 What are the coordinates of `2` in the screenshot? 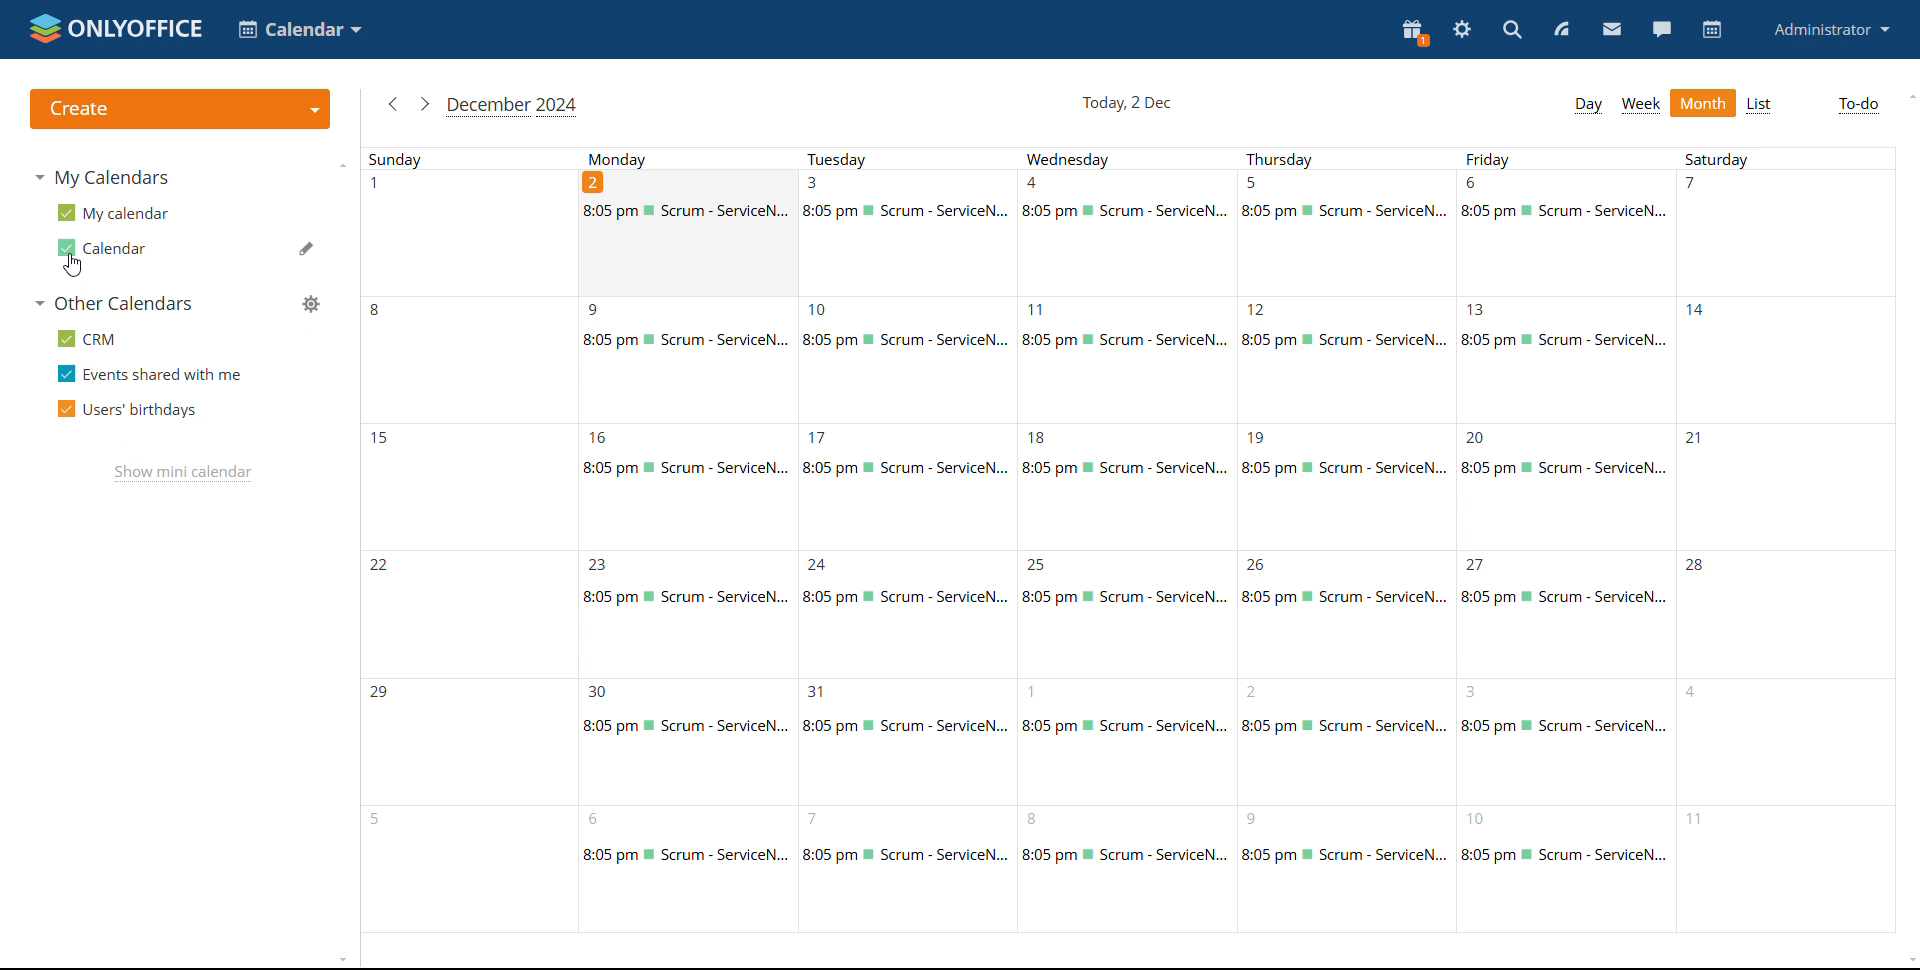 It's located at (693, 234).